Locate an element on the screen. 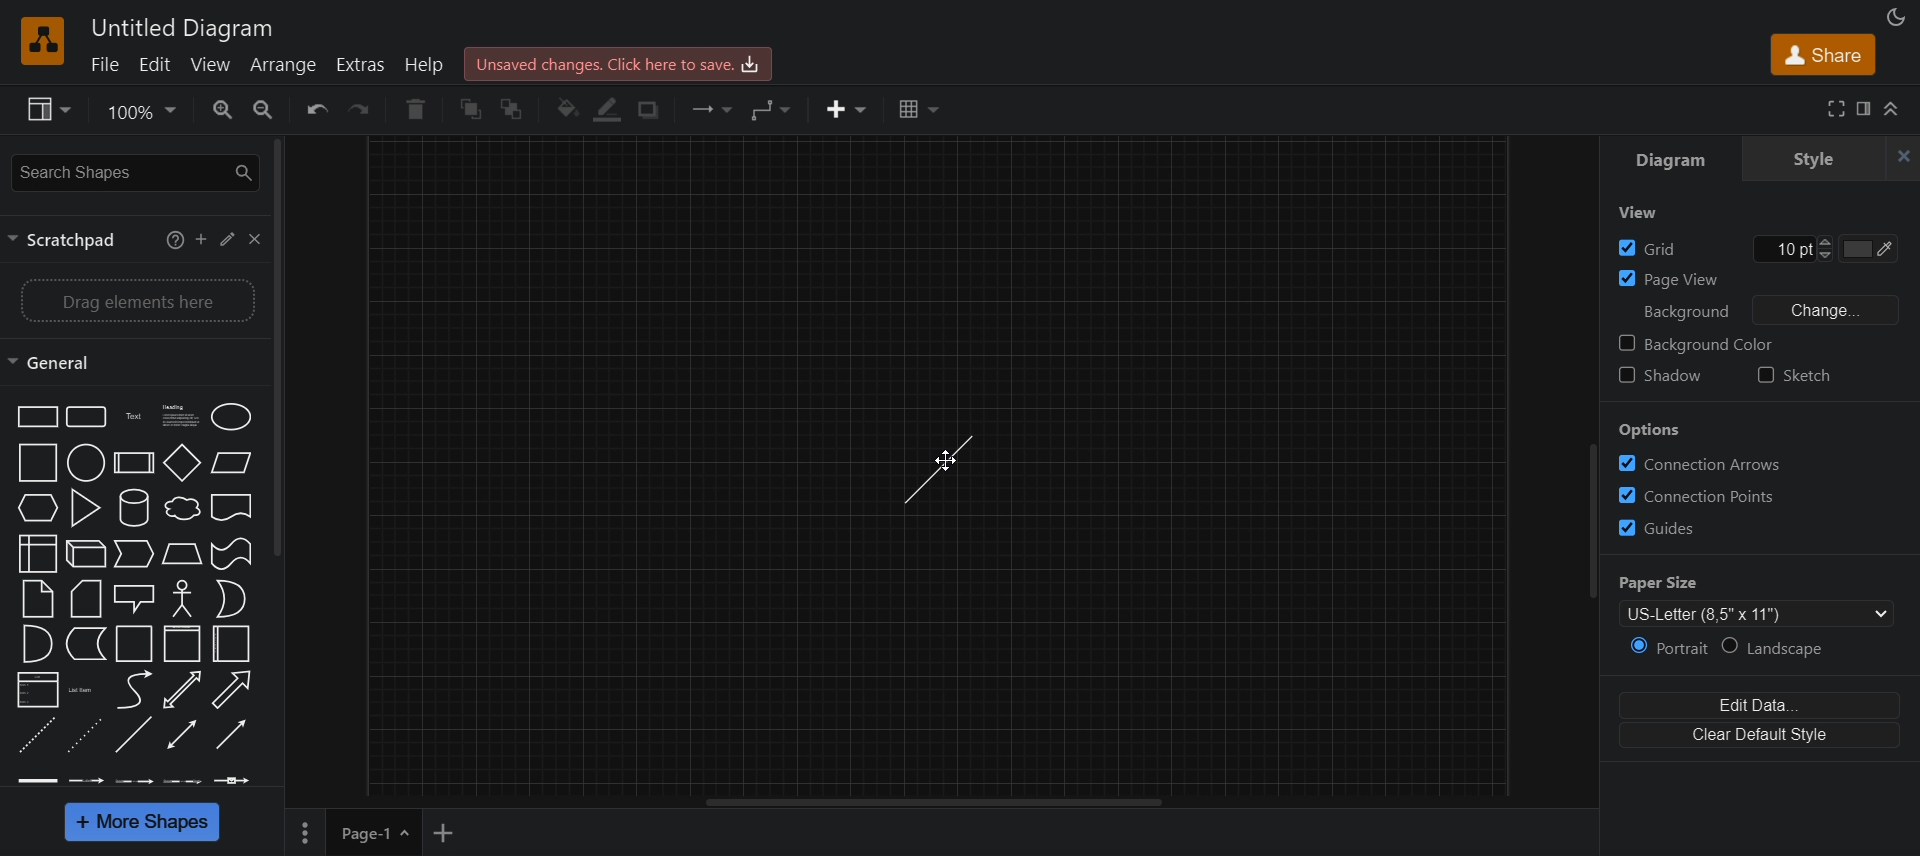  Color is located at coordinates (1873, 251).